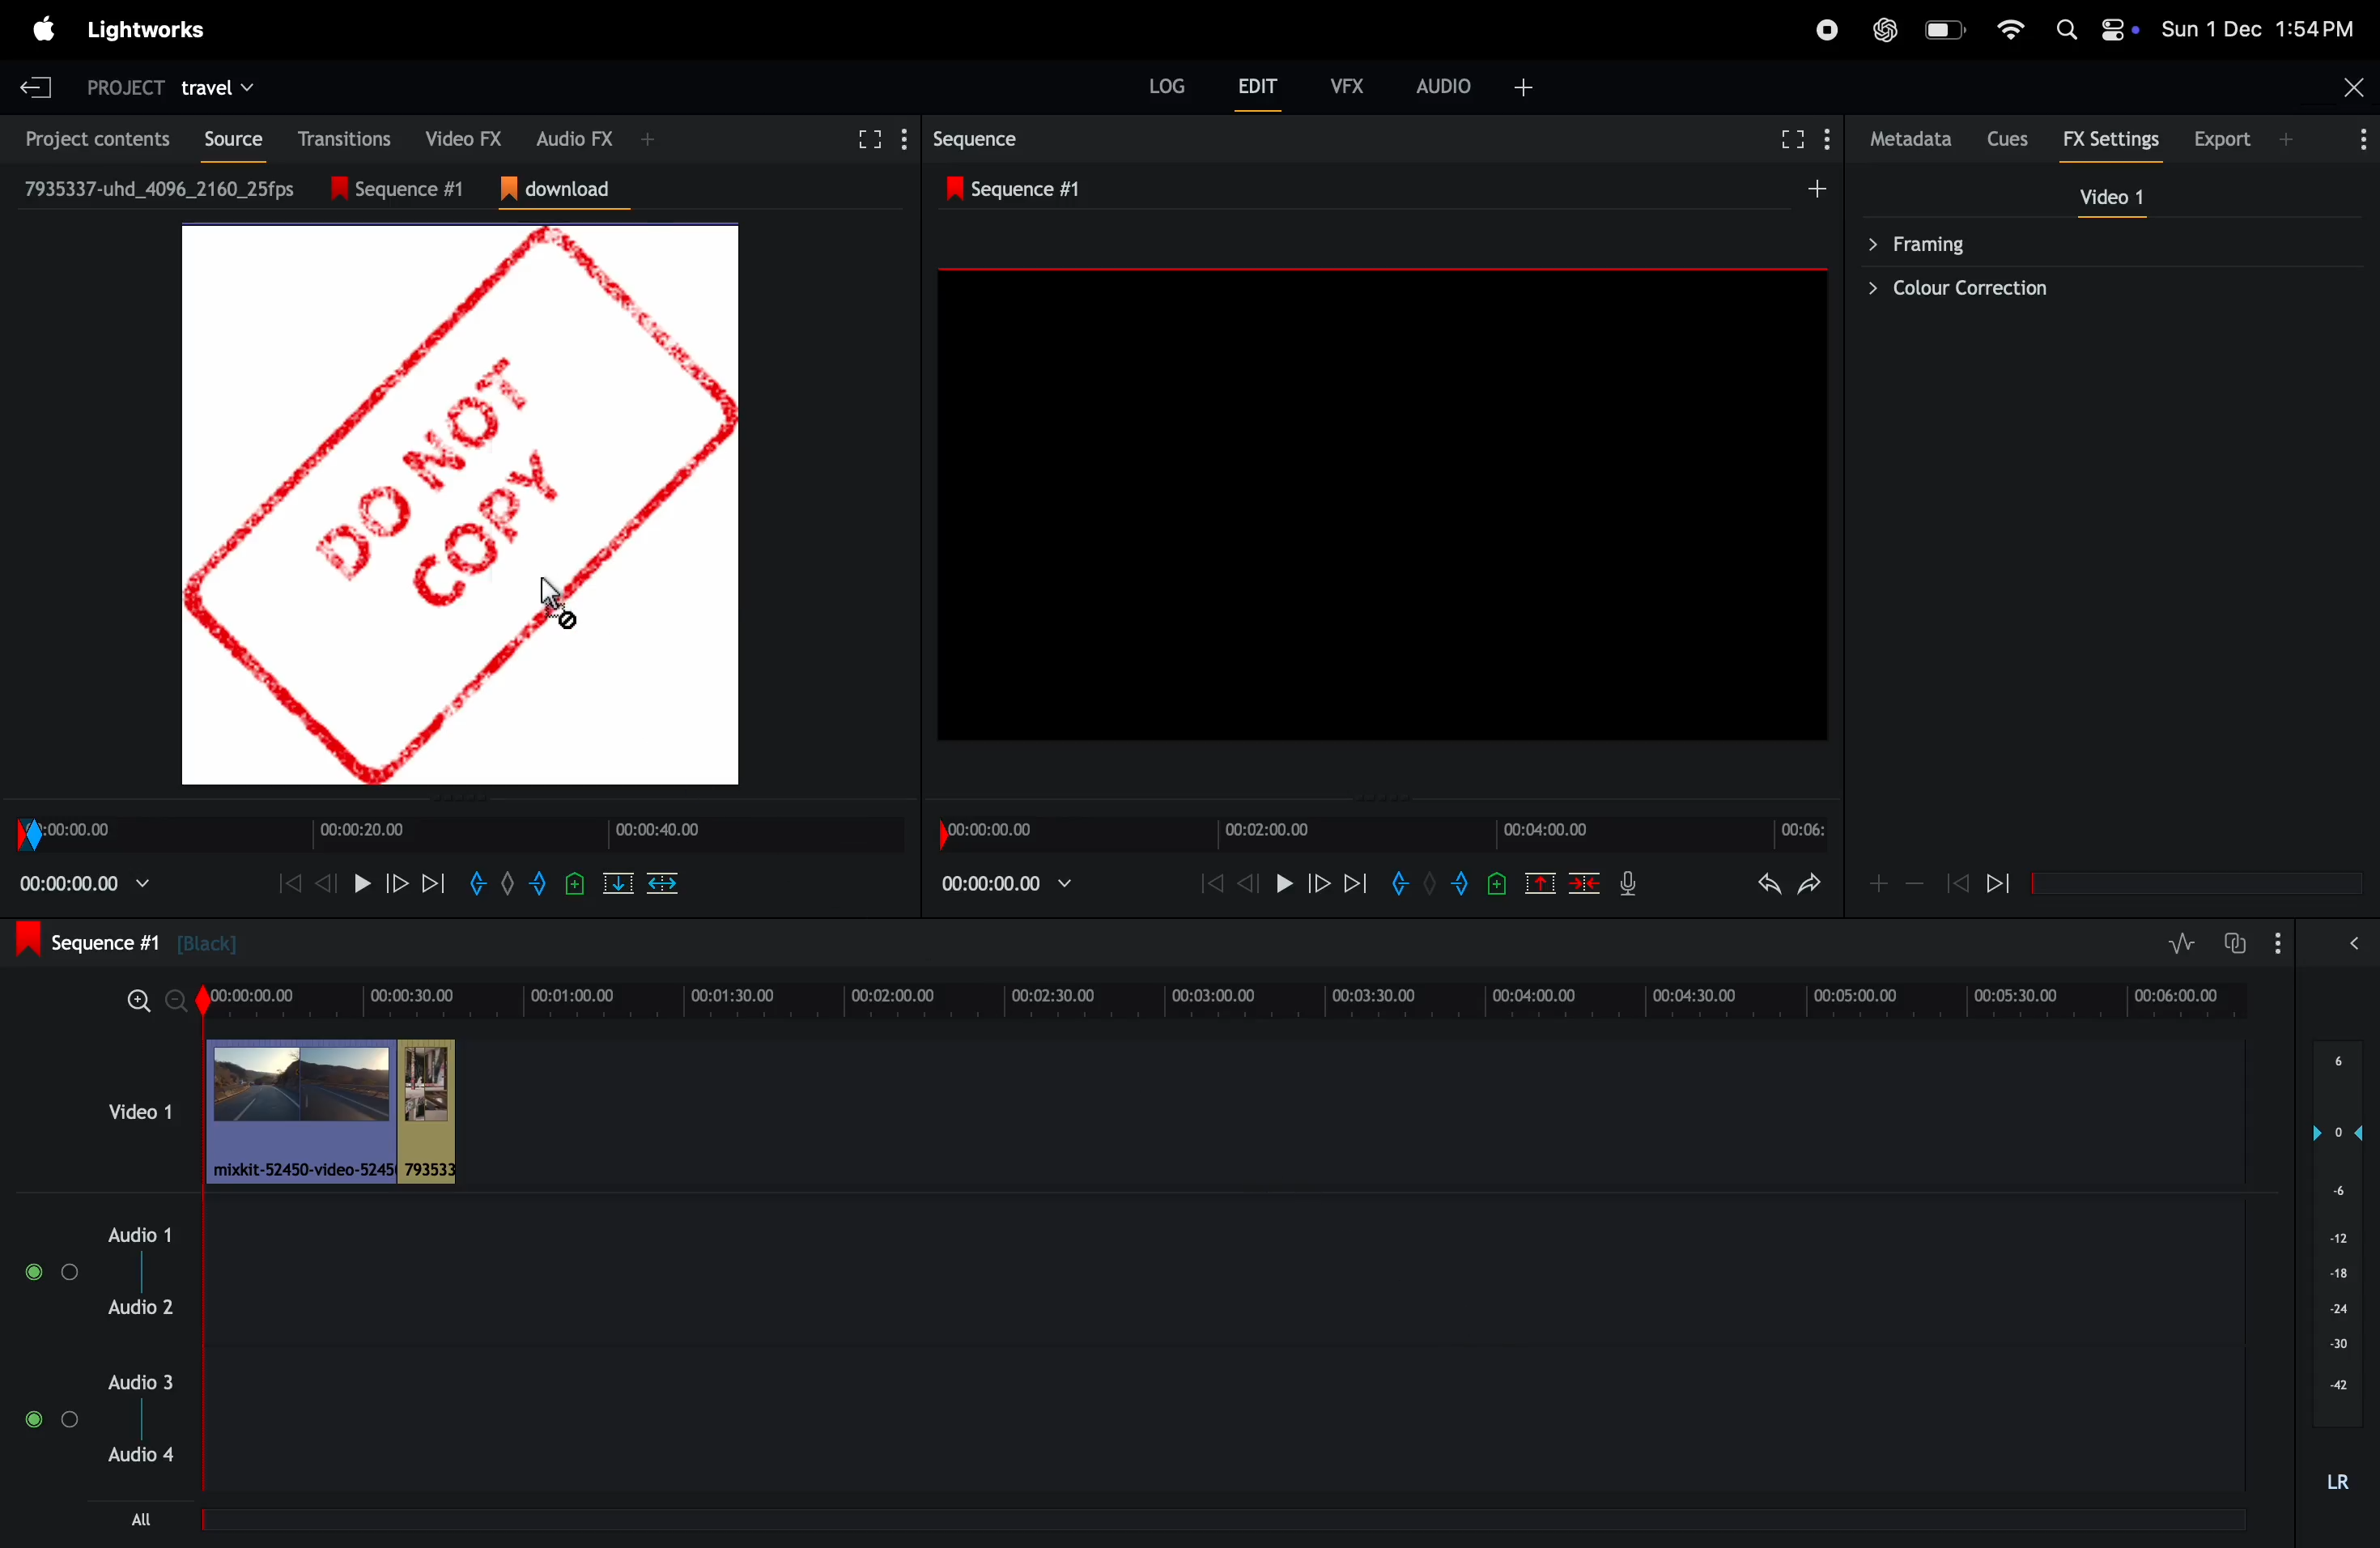 This screenshot has height=1548, width=2380. I want to click on travel, so click(216, 90).